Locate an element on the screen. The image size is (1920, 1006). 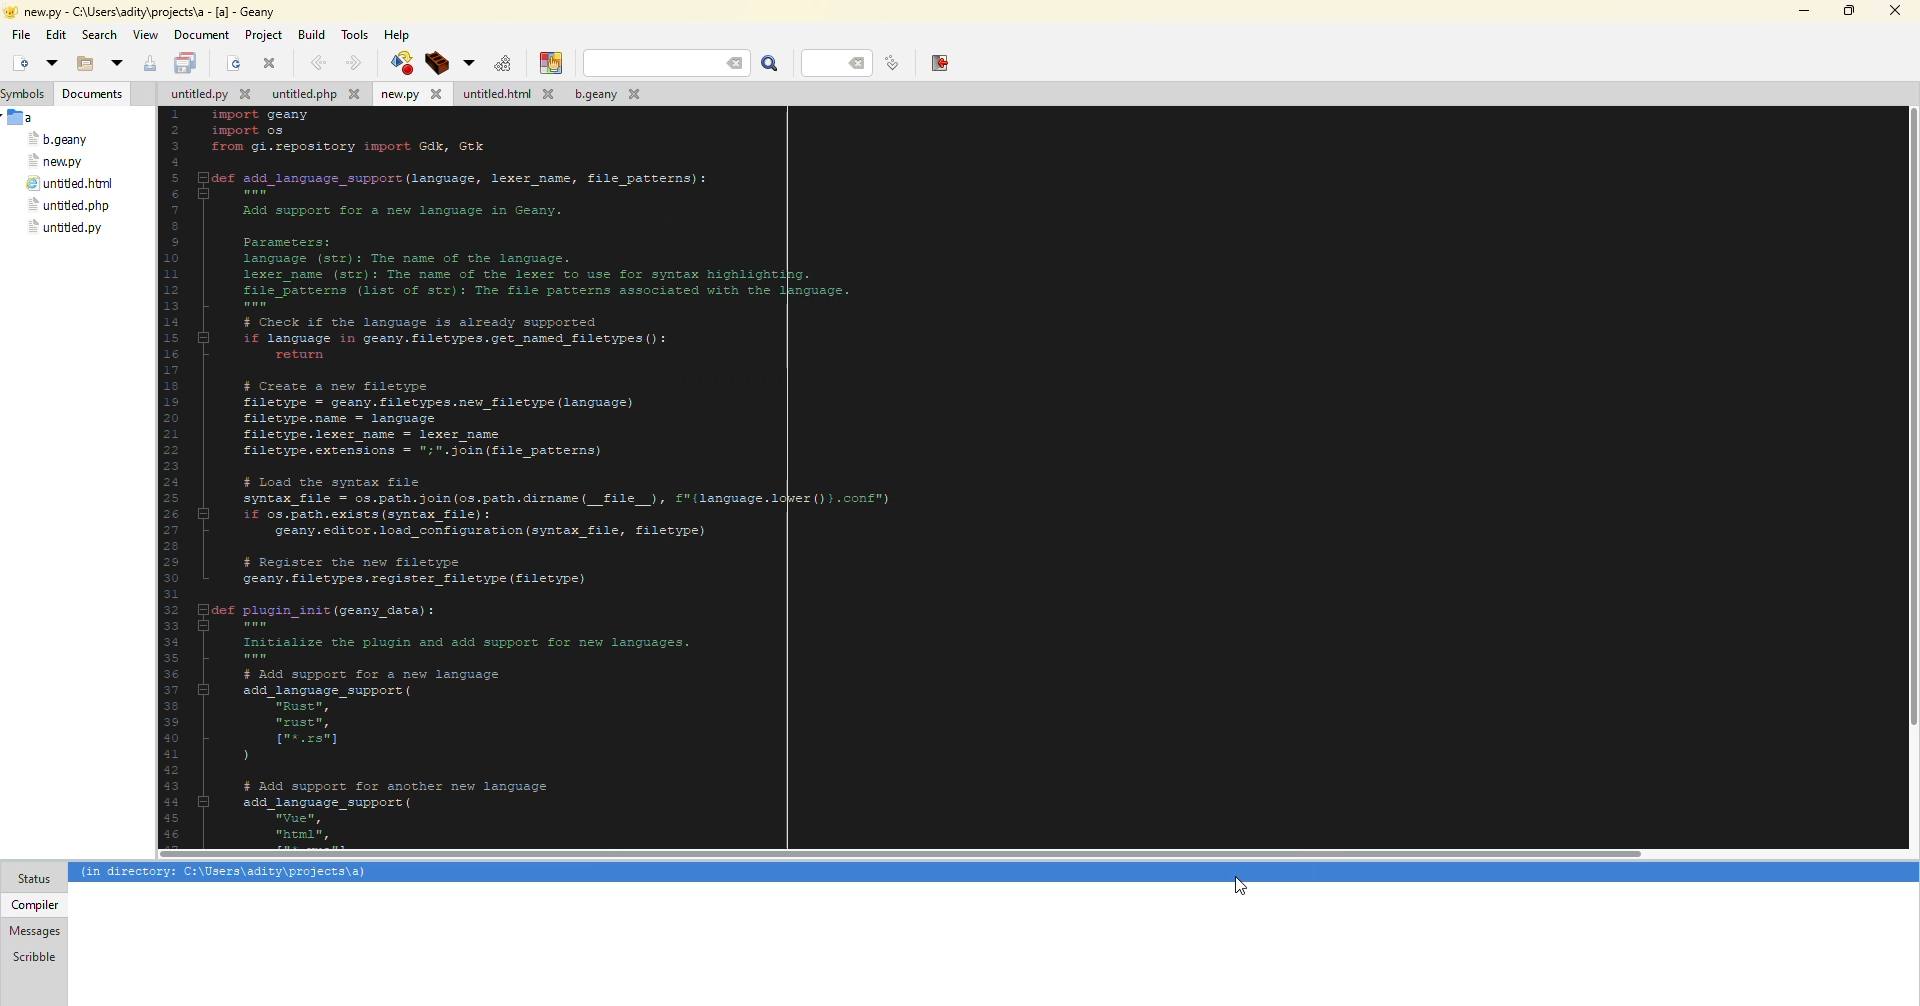
open is located at coordinates (50, 62).